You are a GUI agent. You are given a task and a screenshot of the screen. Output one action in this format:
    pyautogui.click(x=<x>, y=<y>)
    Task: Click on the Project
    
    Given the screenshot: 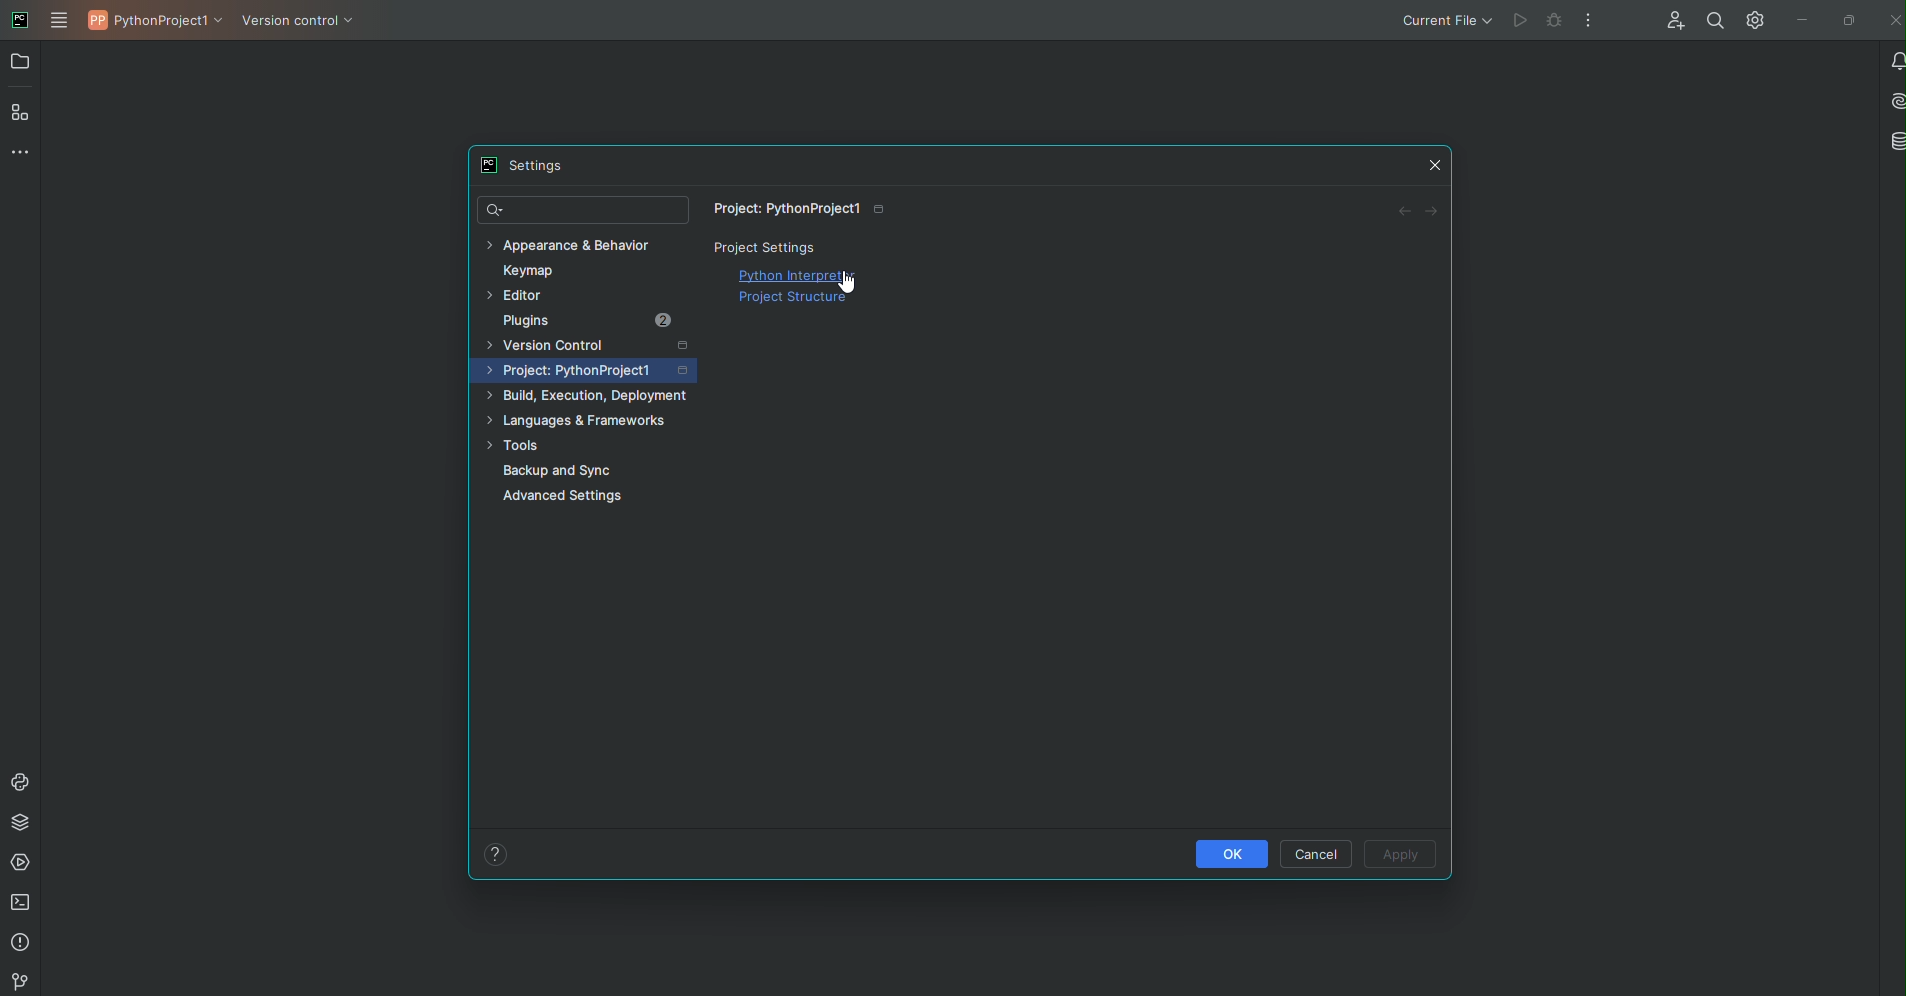 What is the action you would take?
    pyautogui.click(x=591, y=368)
    